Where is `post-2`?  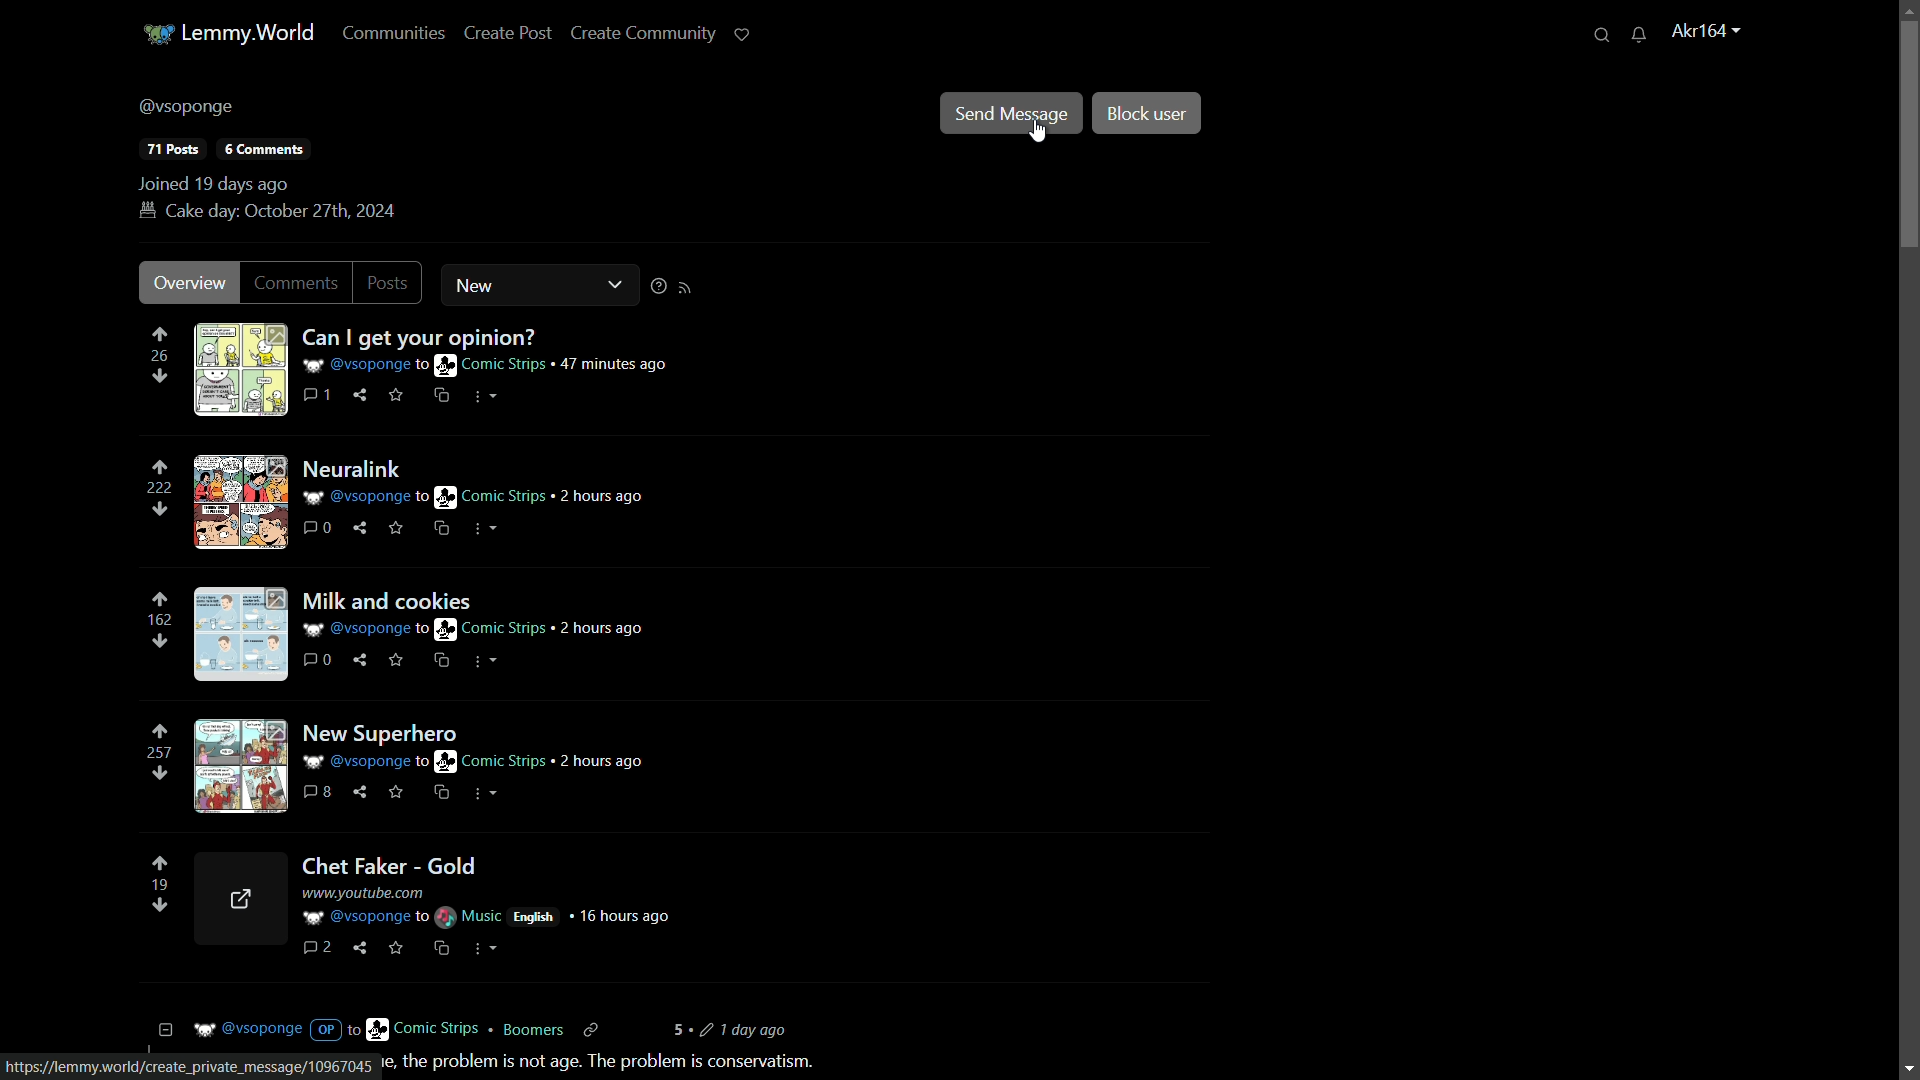
post-2 is located at coordinates (367, 465).